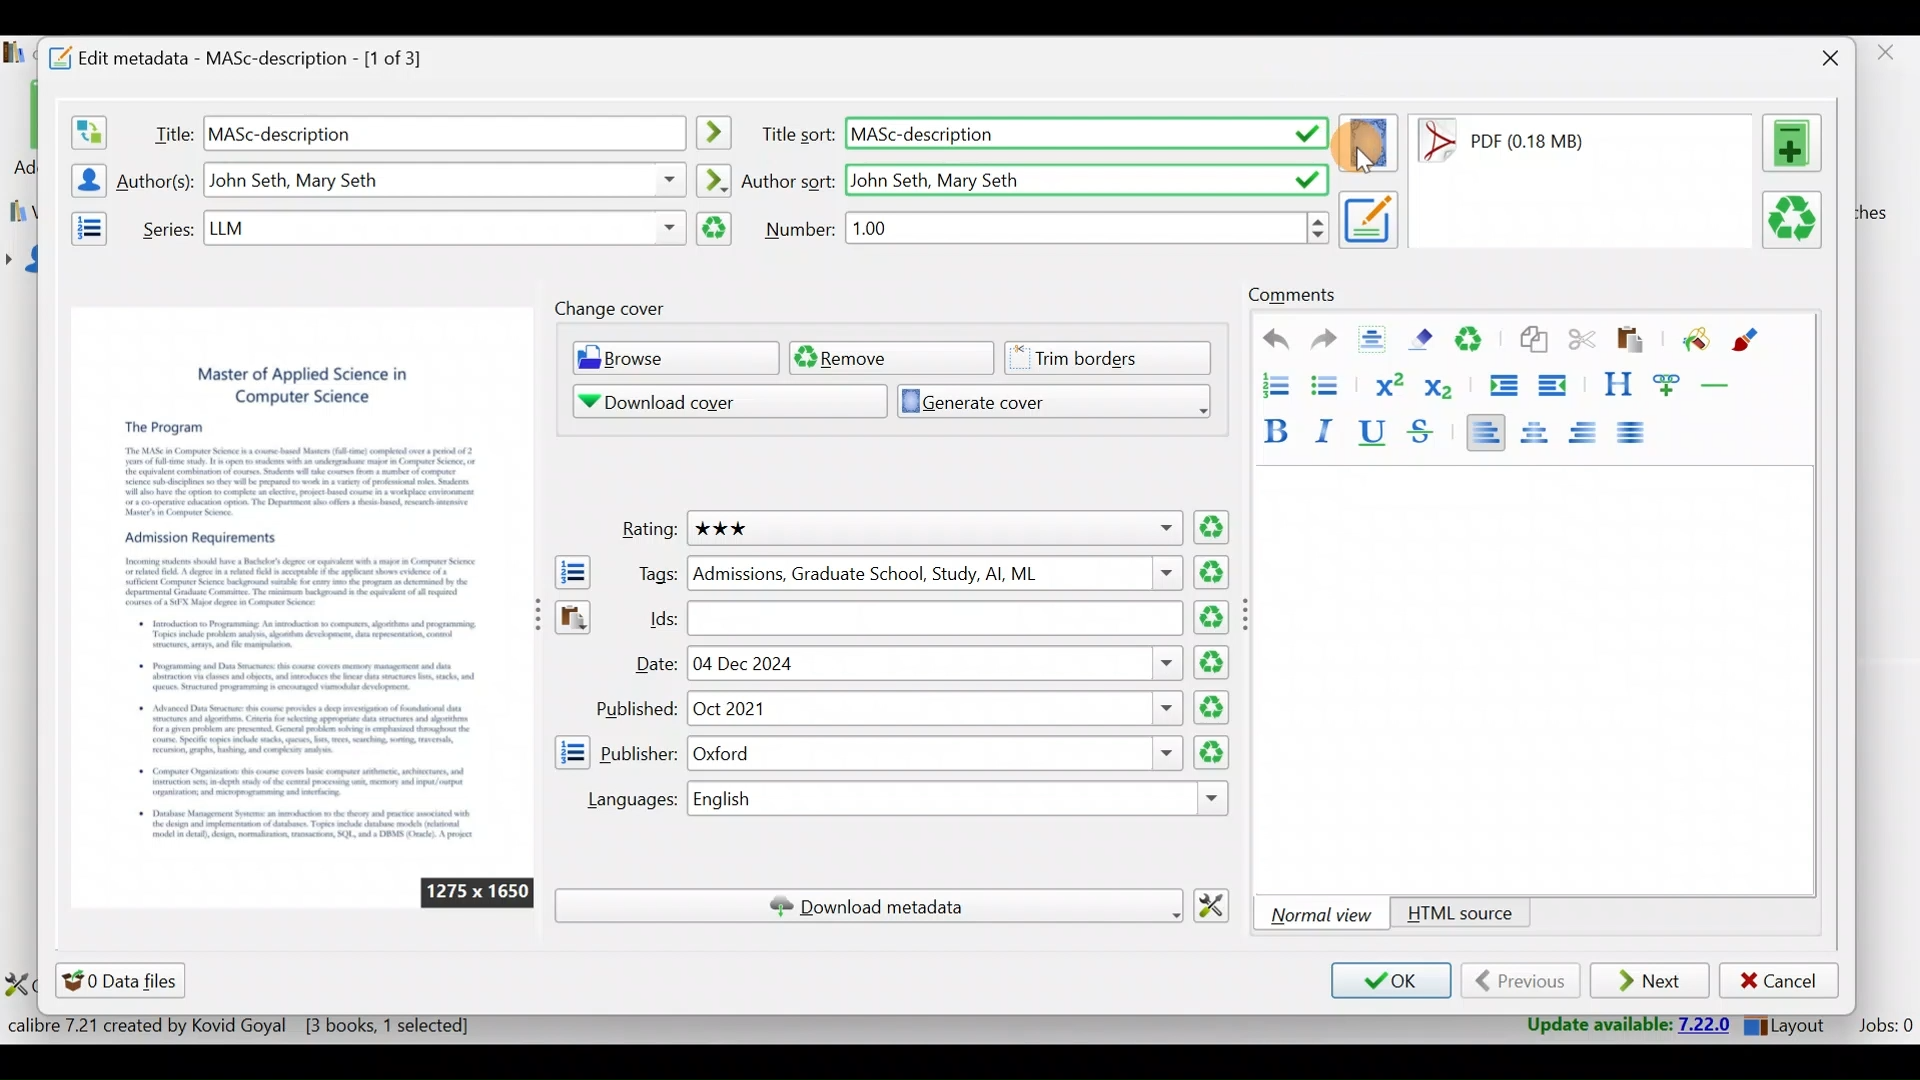 The height and width of the screenshot is (1080, 1920). What do you see at coordinates (1883, 1028) in the screenshot?
I see `Jobs` at bounding box center [1883, 1028].